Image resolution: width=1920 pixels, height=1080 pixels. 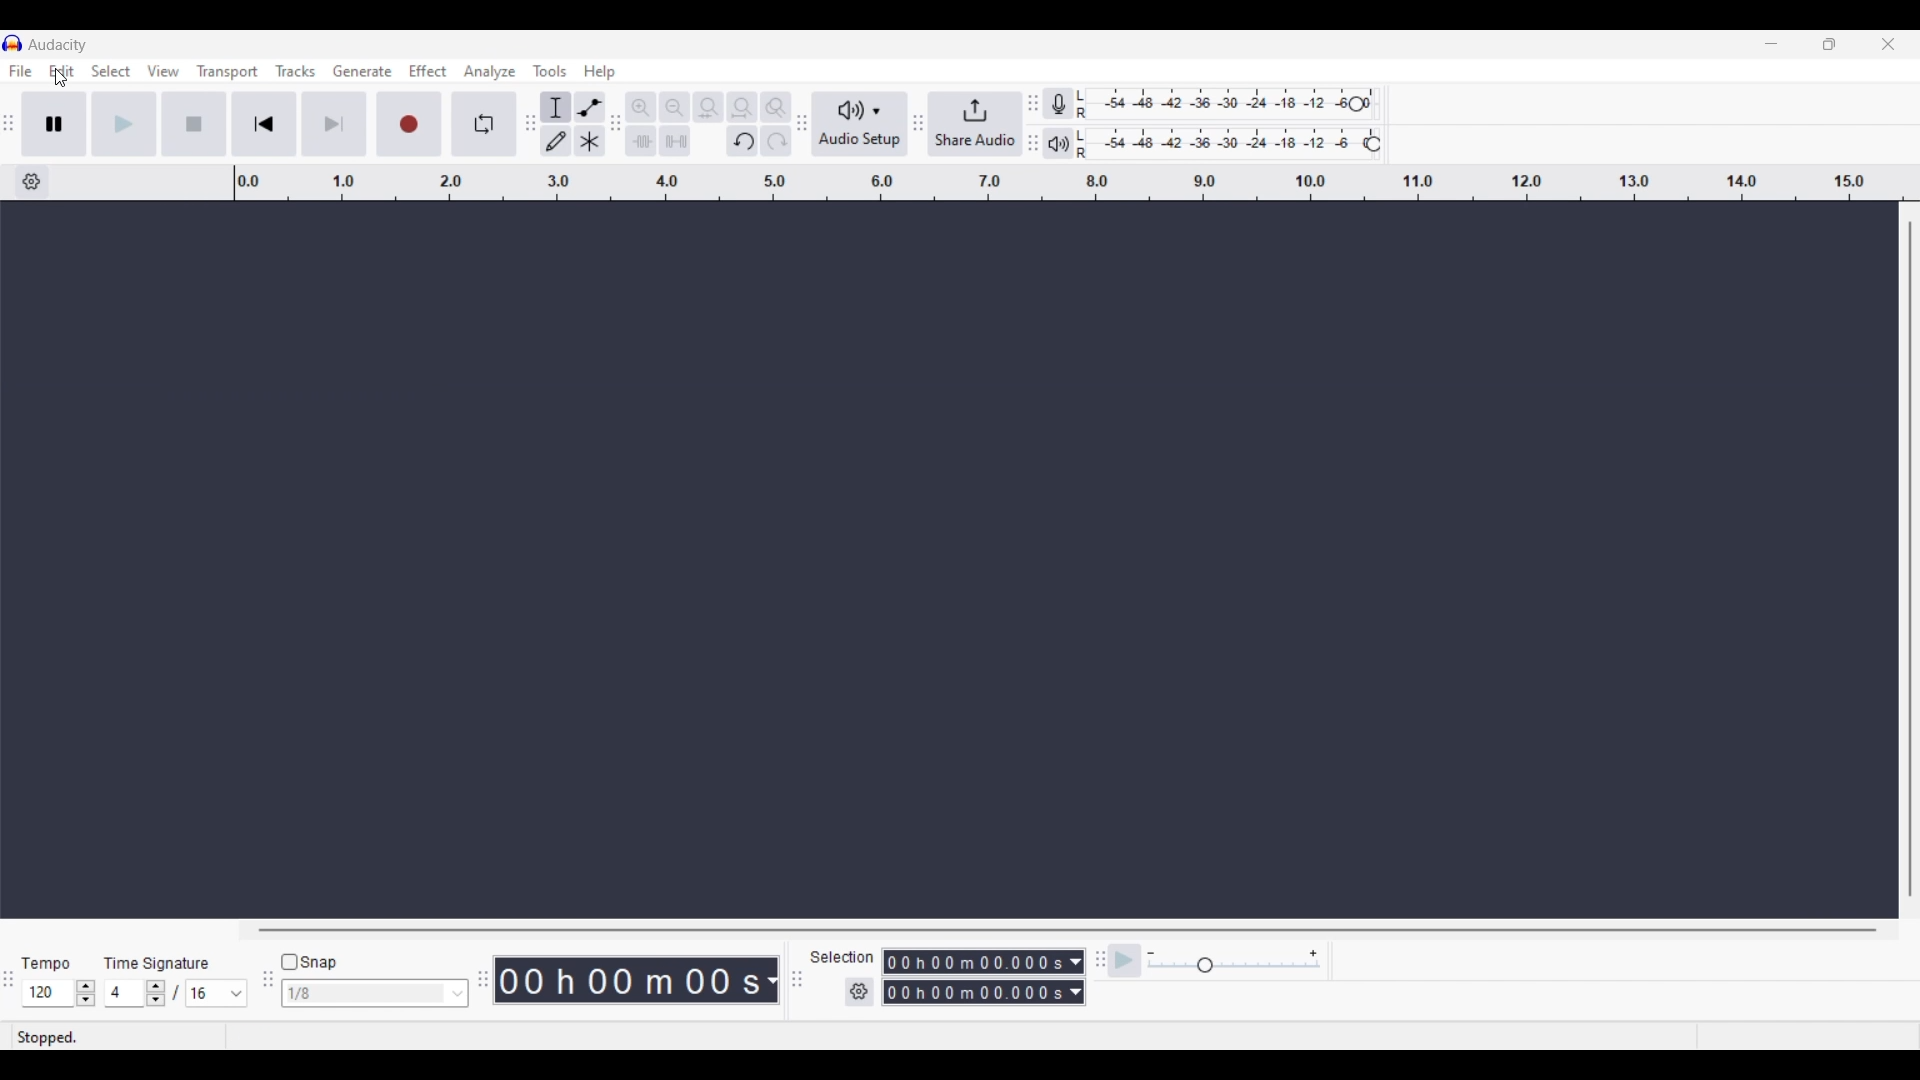 I want to click on Envelop tool, so click(x=589, y=107).